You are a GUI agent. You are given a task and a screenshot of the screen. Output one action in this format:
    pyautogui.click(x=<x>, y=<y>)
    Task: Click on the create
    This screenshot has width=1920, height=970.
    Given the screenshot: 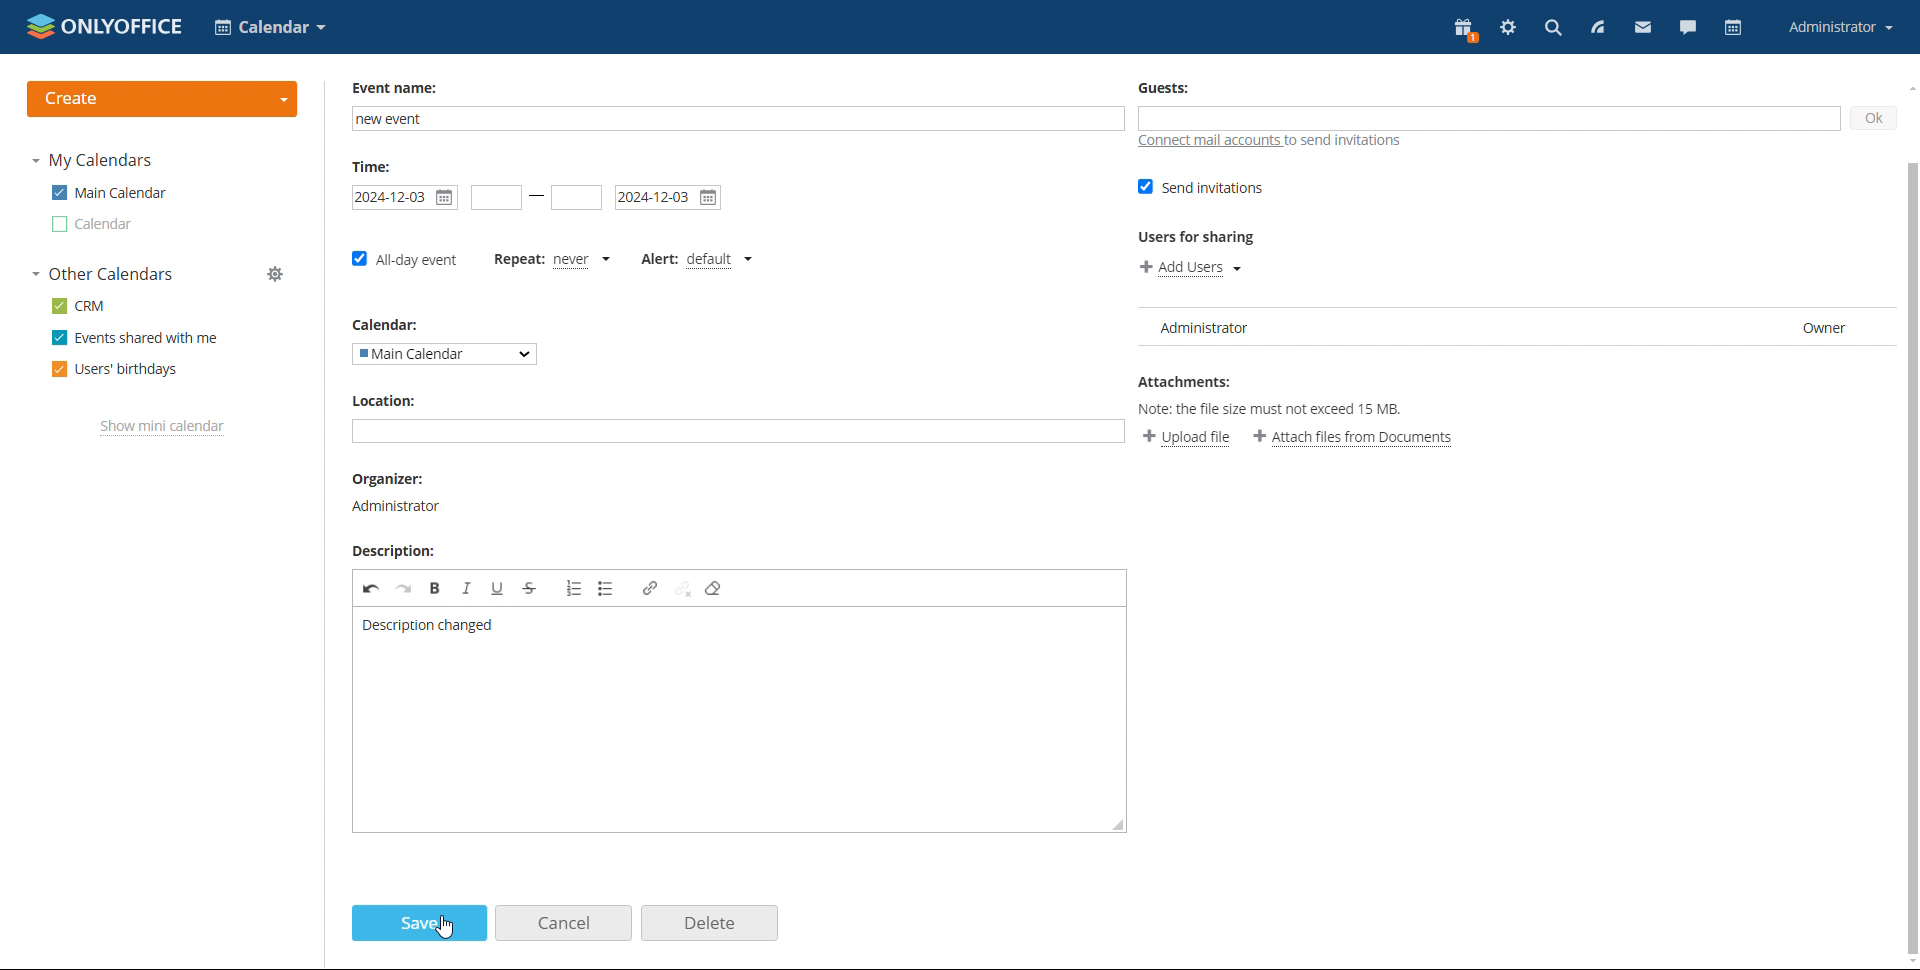 What is the action you would take?
    pyautogui.click(x=163, y=99)
    